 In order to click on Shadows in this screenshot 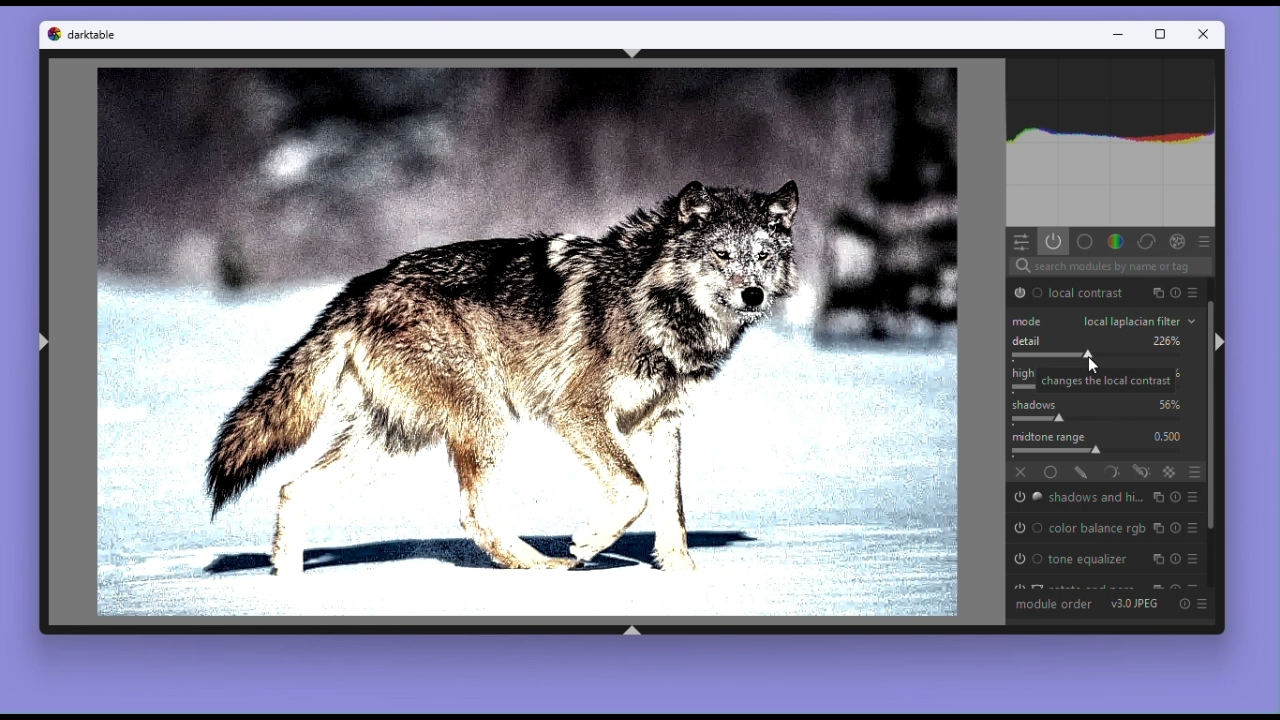, I will do `click(1106, 411)`.